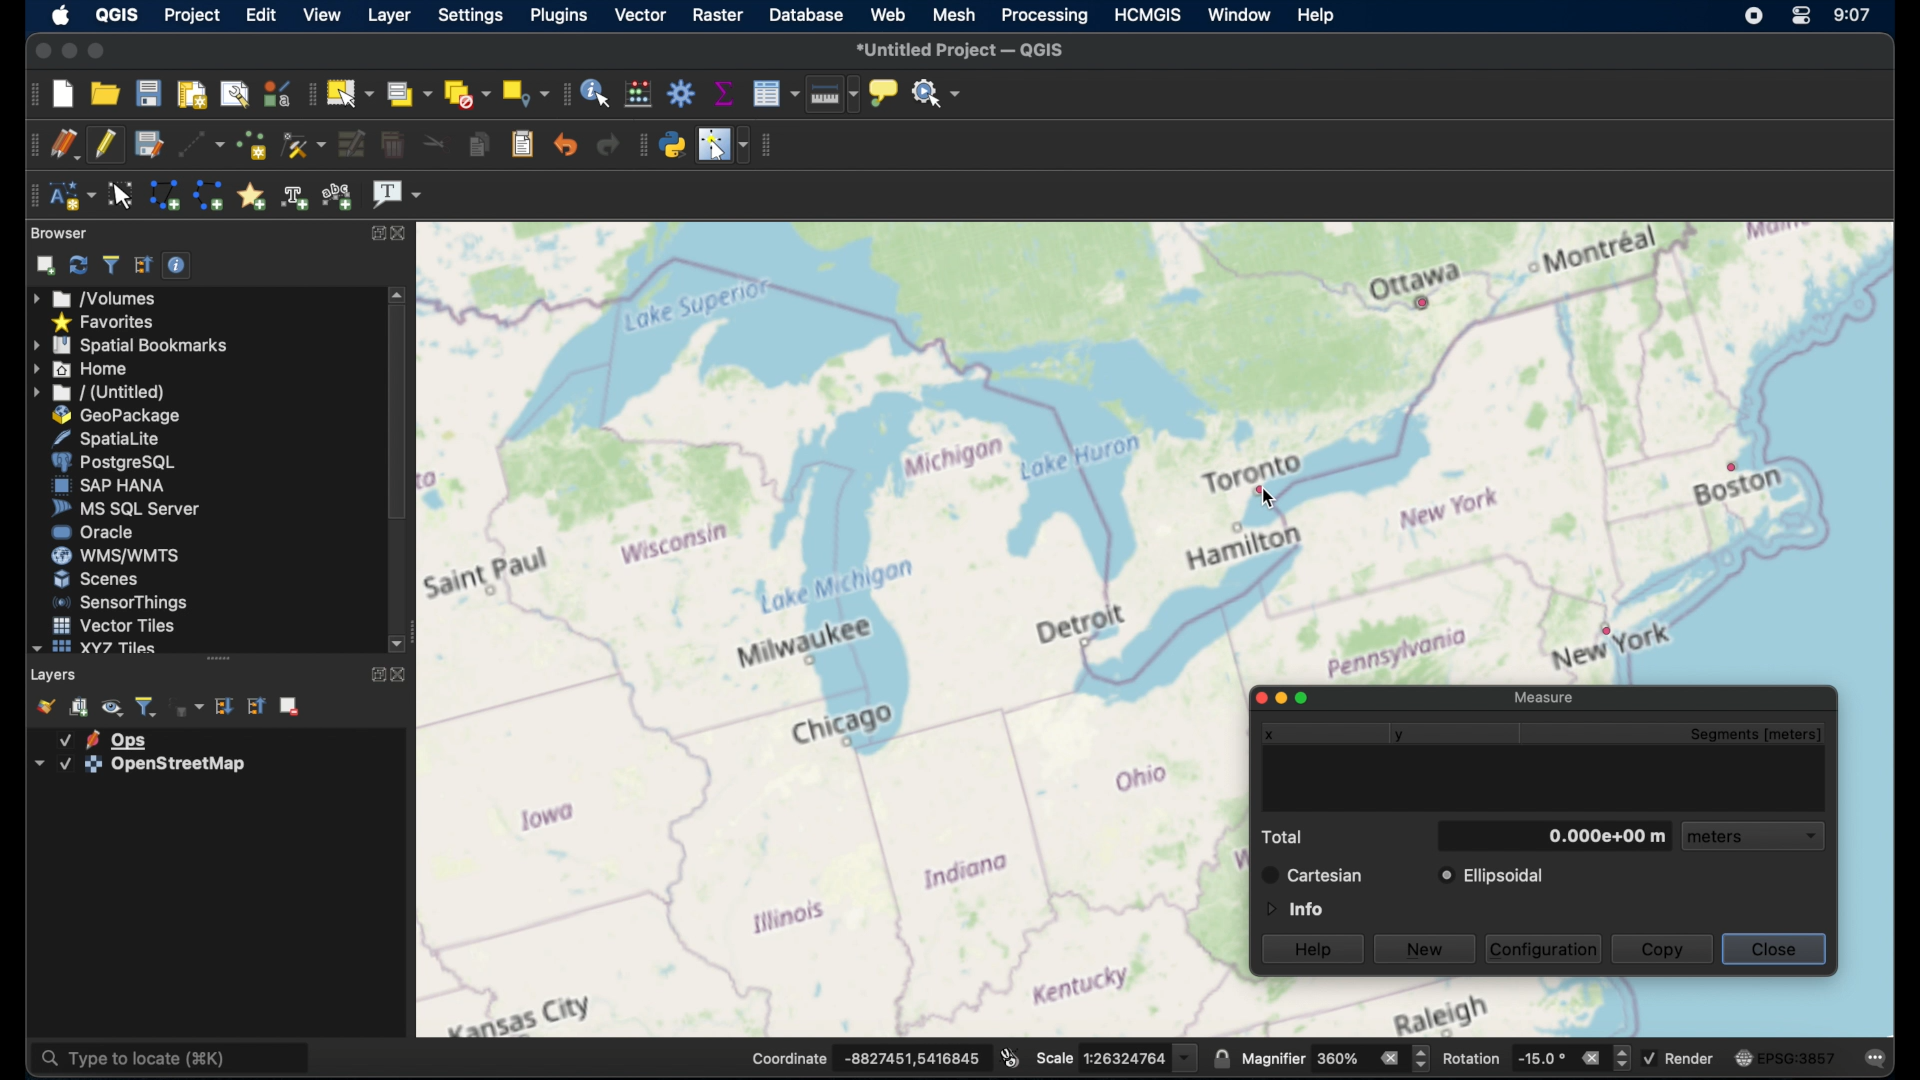 The width and height of the screenshot is (1920, 1080). Describe the element at coordinates (964, 51) in the screenshot. I see `untitles project QGIS` at that location.